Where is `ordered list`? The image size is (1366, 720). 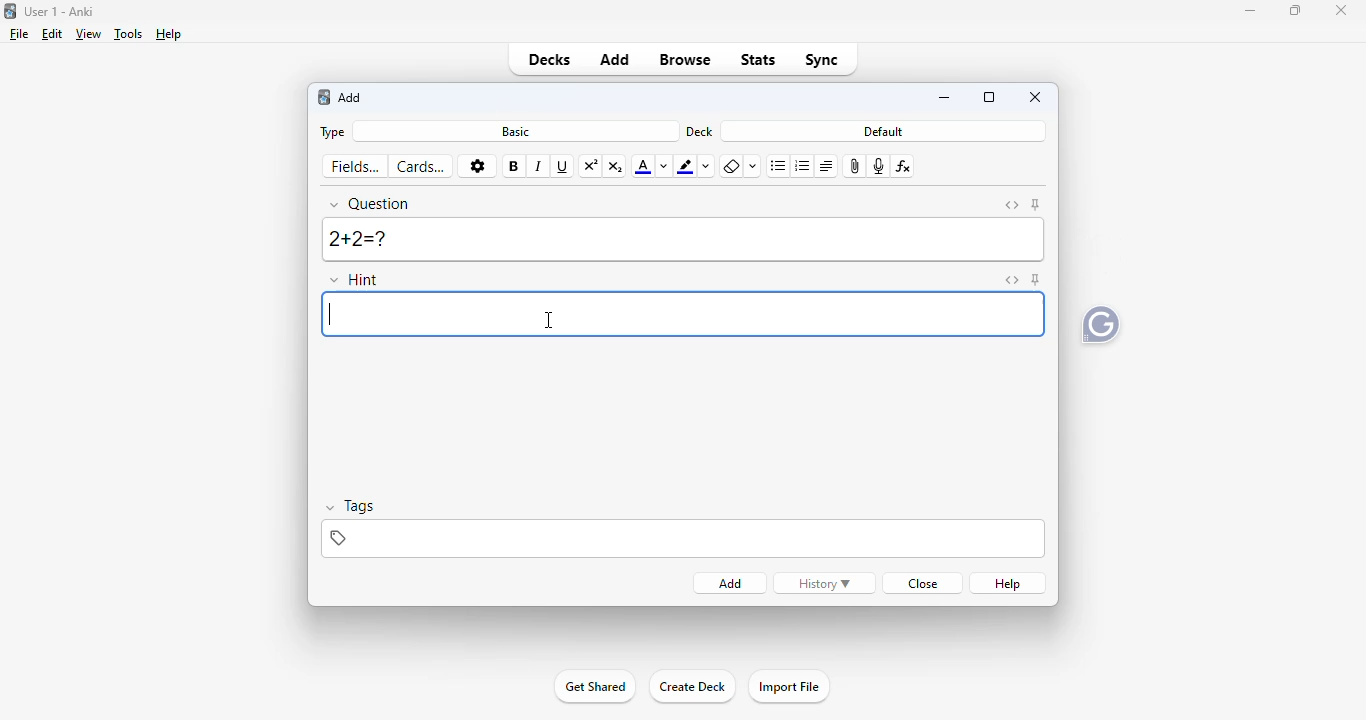 ordered list is located at coordinates (803, 166).